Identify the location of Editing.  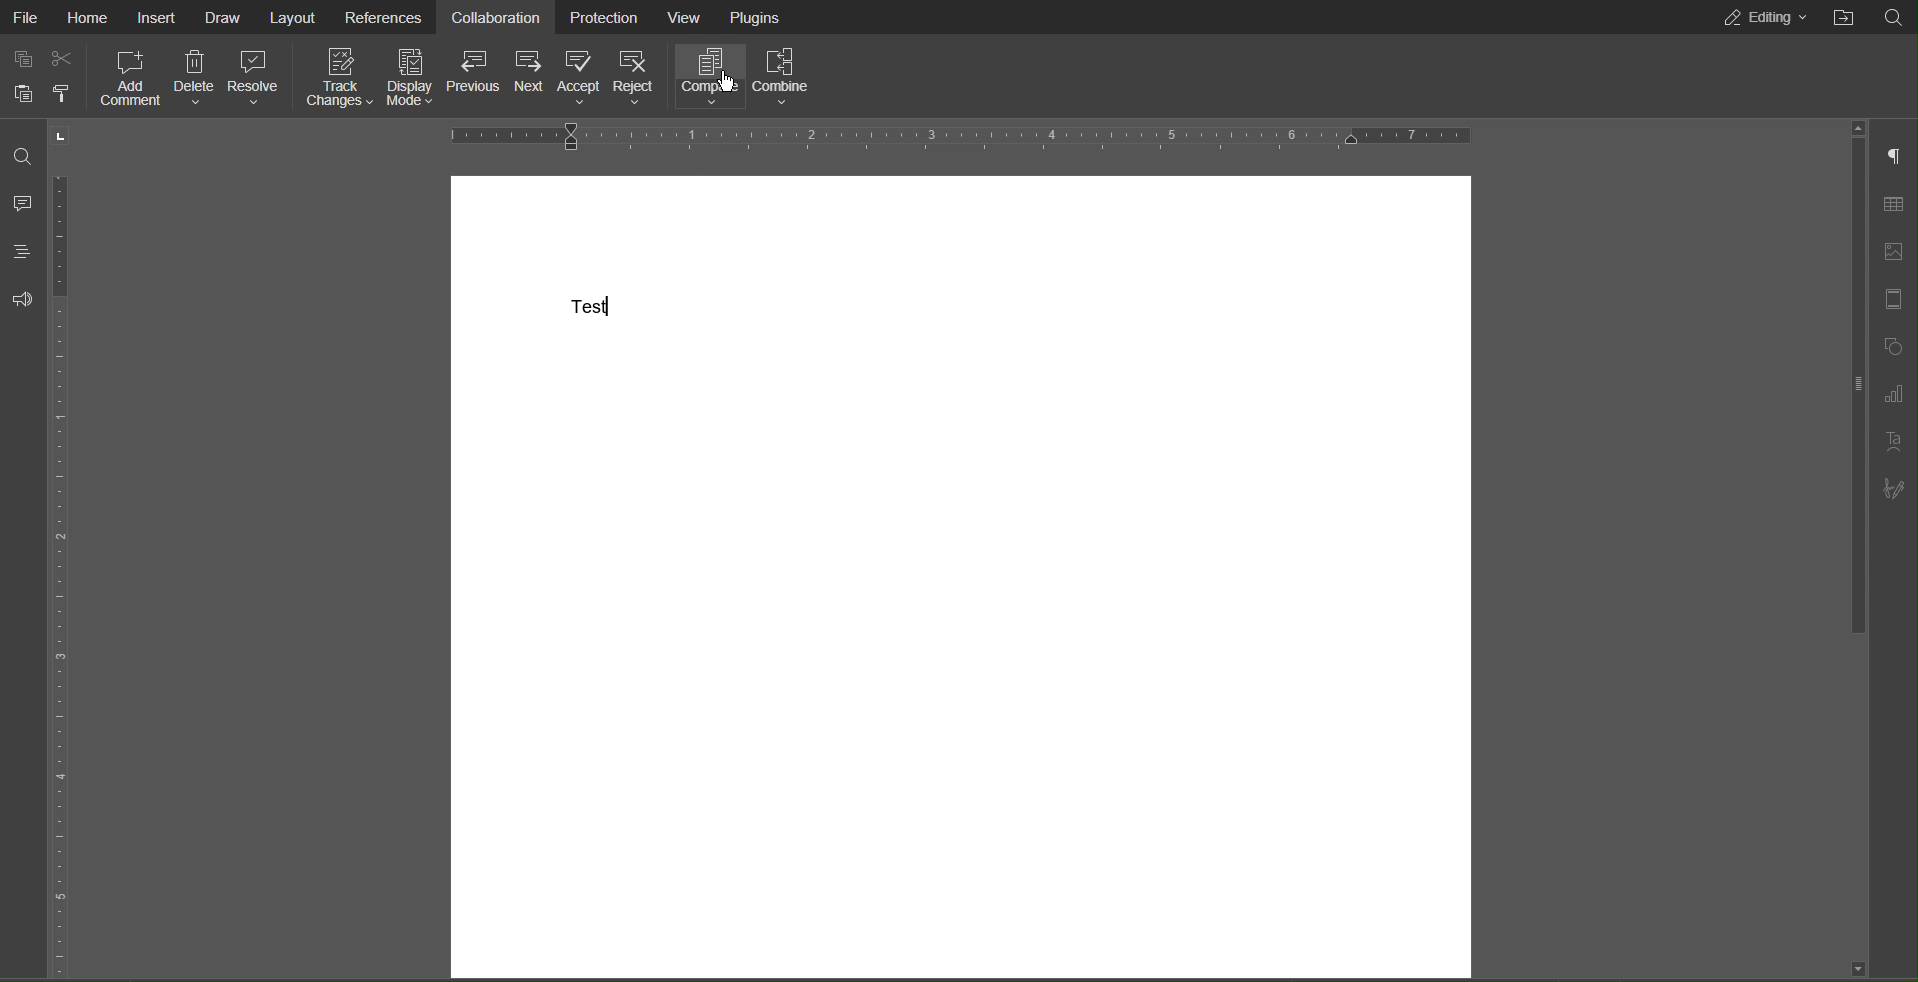
(1766, 18).